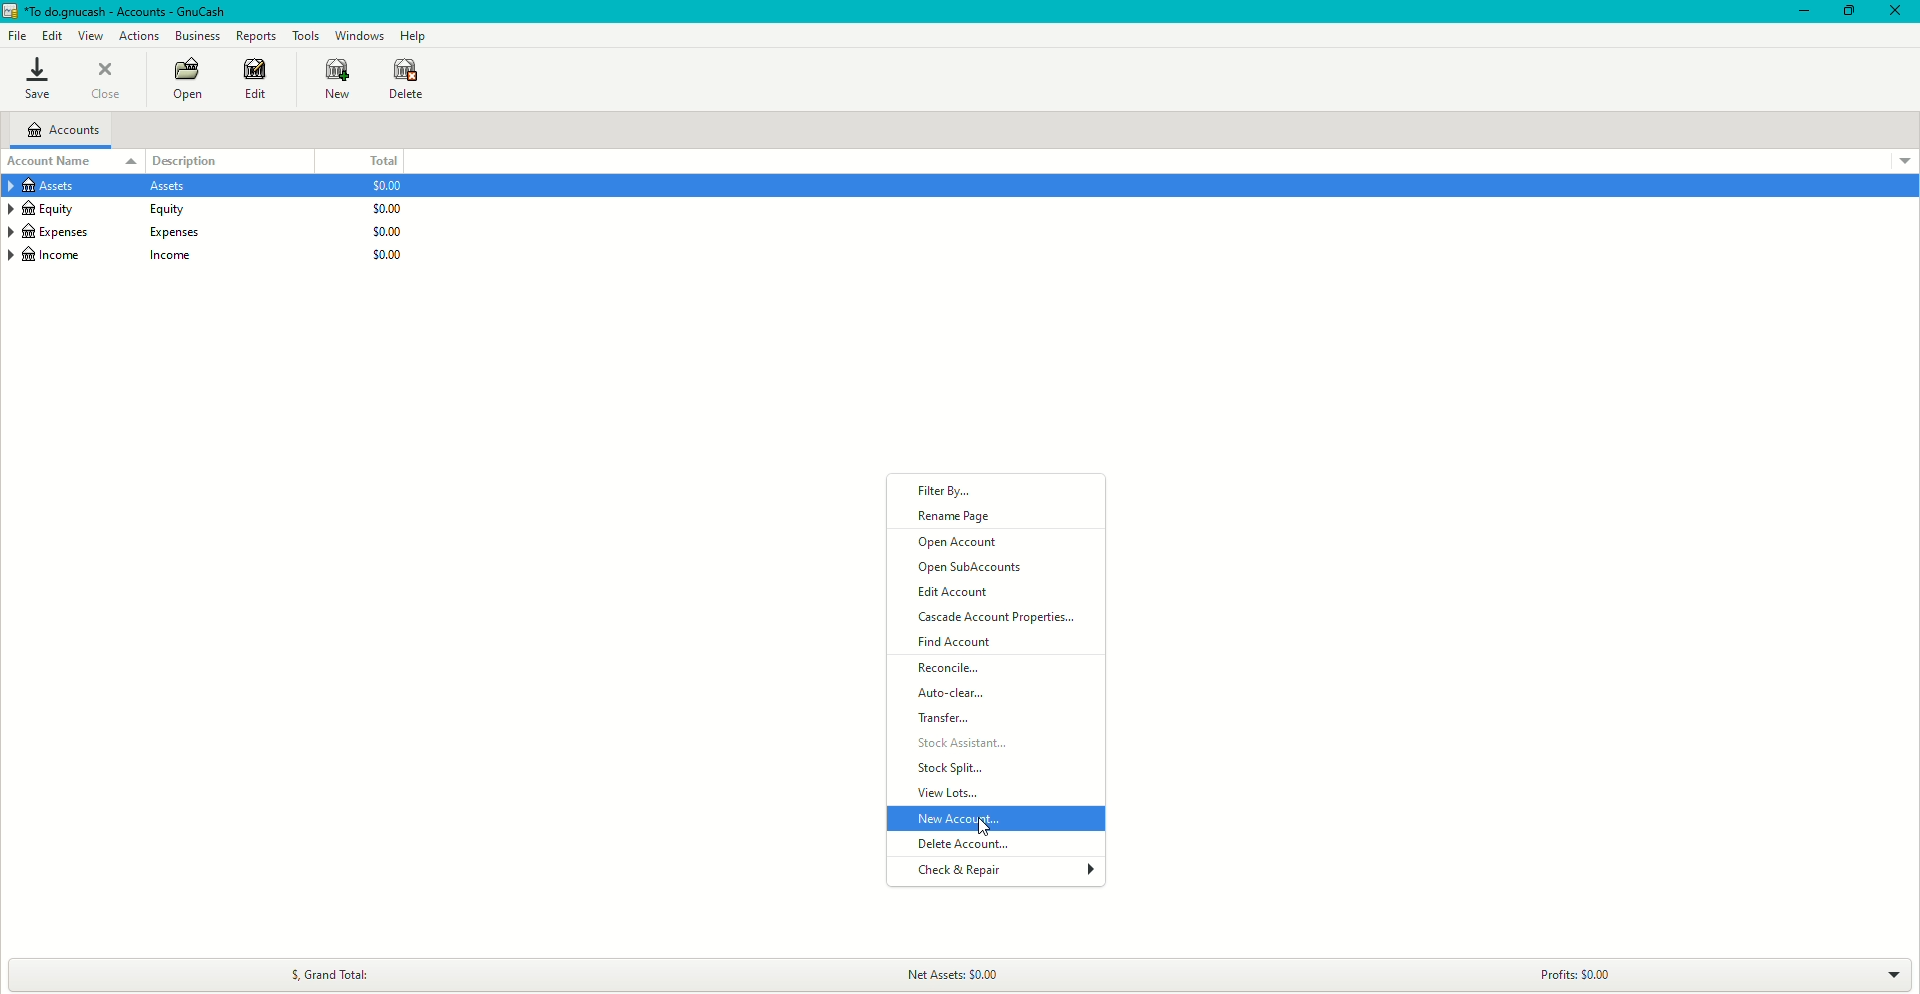 Image resolution: width=1920 pixels, height=994 pixels. I want to click on GnuCash, so click(118, 13).